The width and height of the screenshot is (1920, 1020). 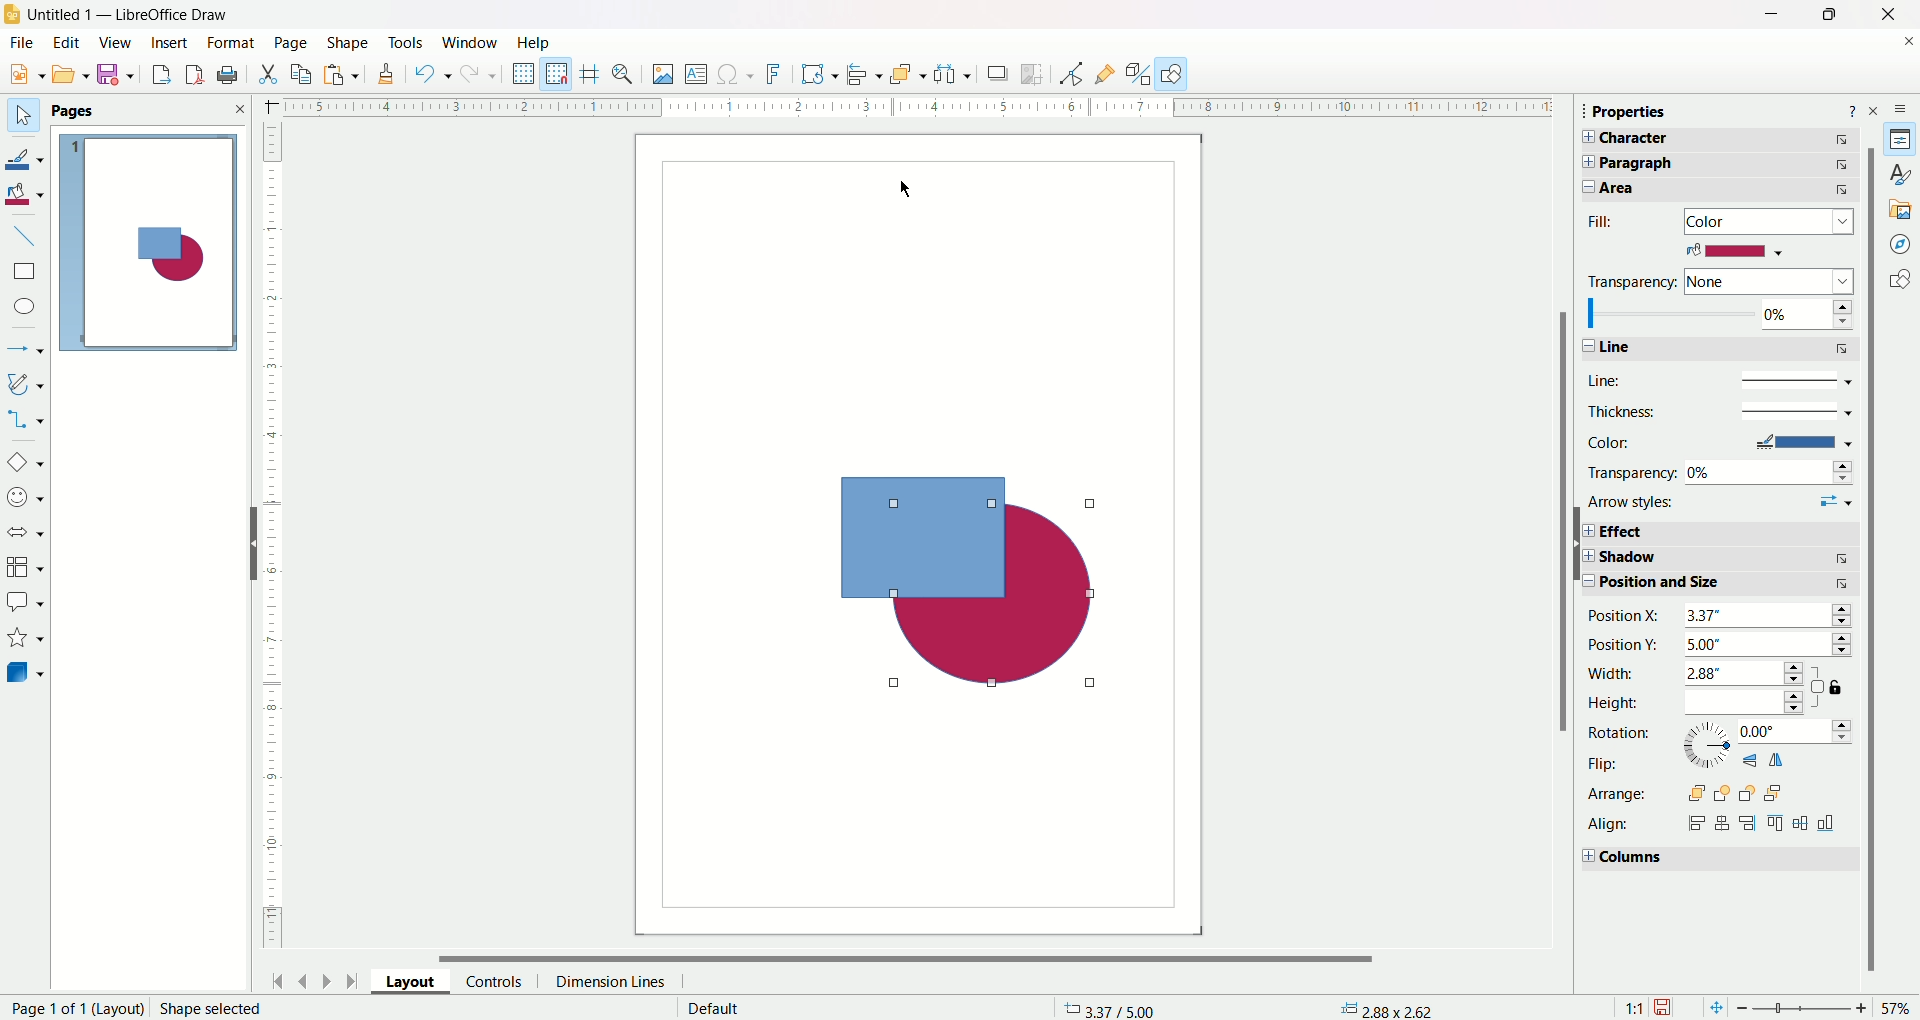 What do you see at coordinates (32, 236) in the screenshot?
I see `insert line` at bounding box center [32, 236].